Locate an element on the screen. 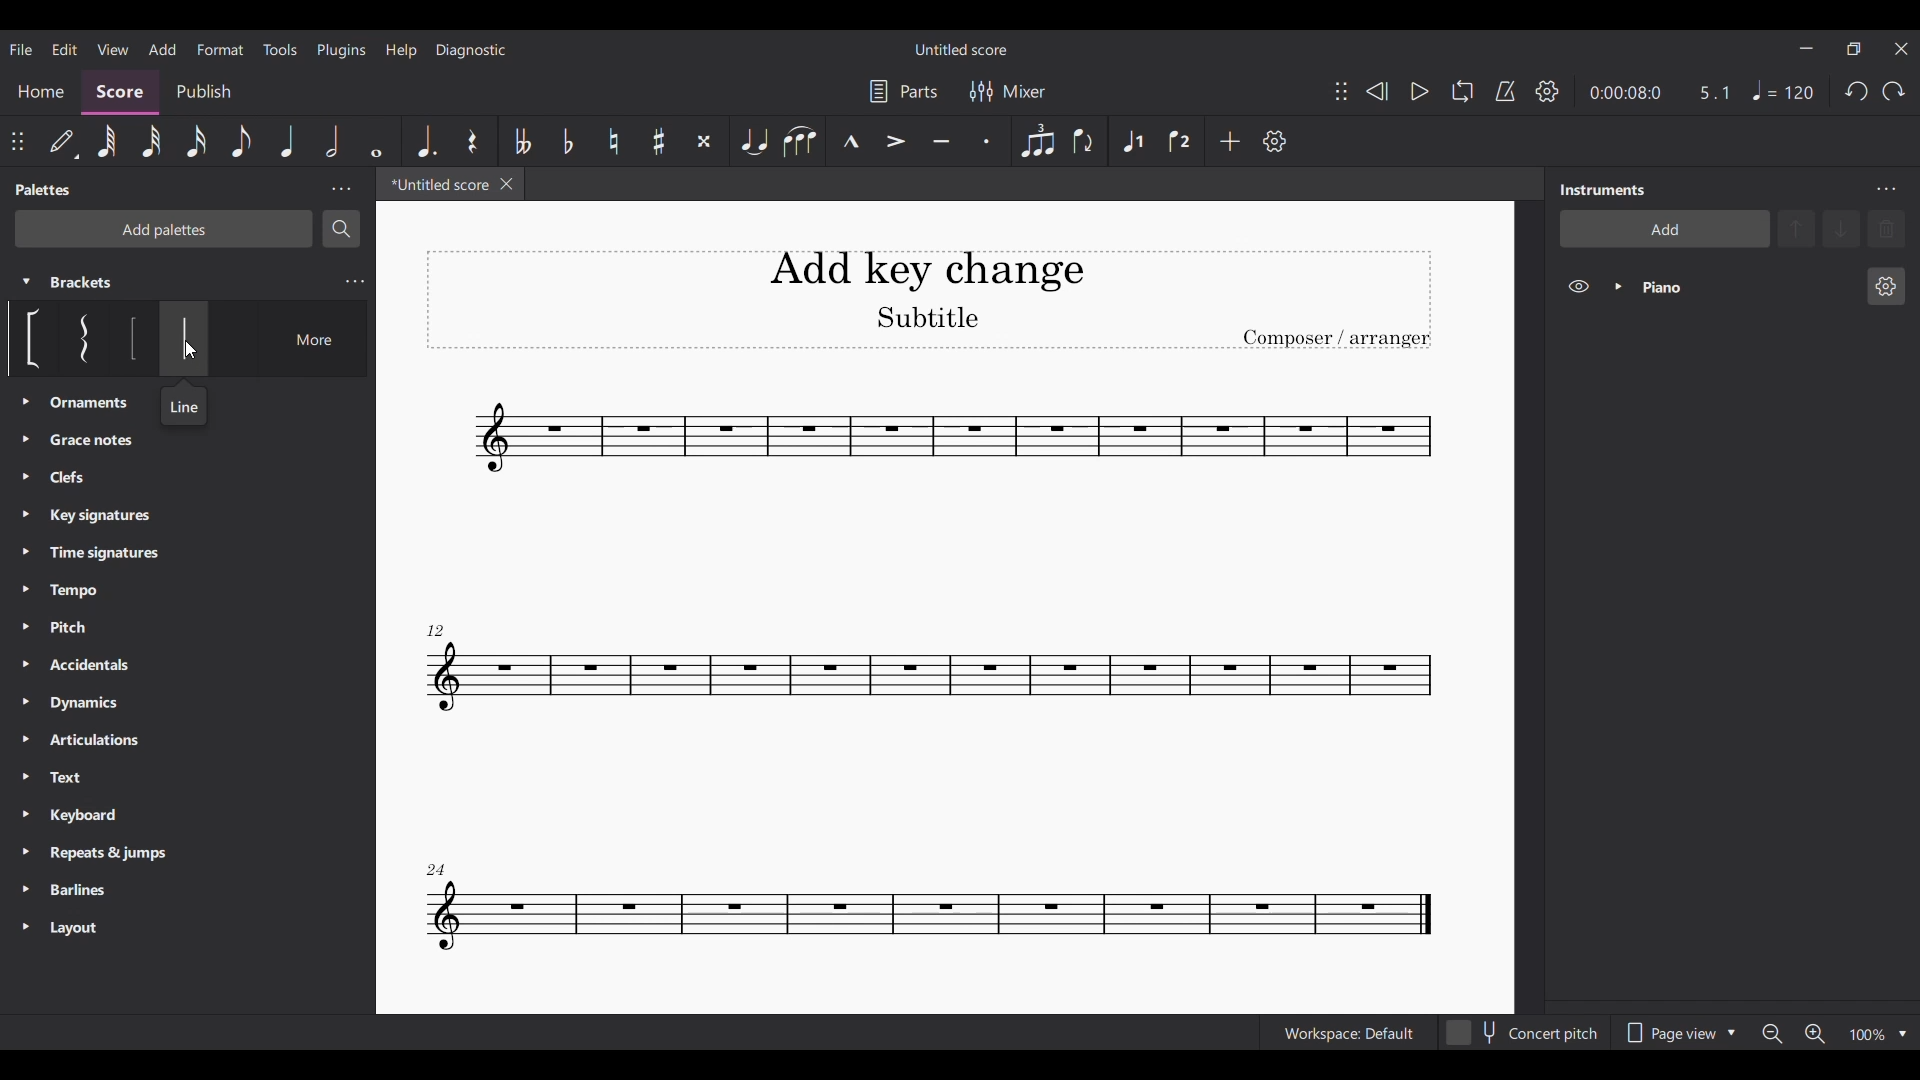 The width and height of the screenshot is (1920, 1080). Page view options is located at coordinates (1680, 1033).